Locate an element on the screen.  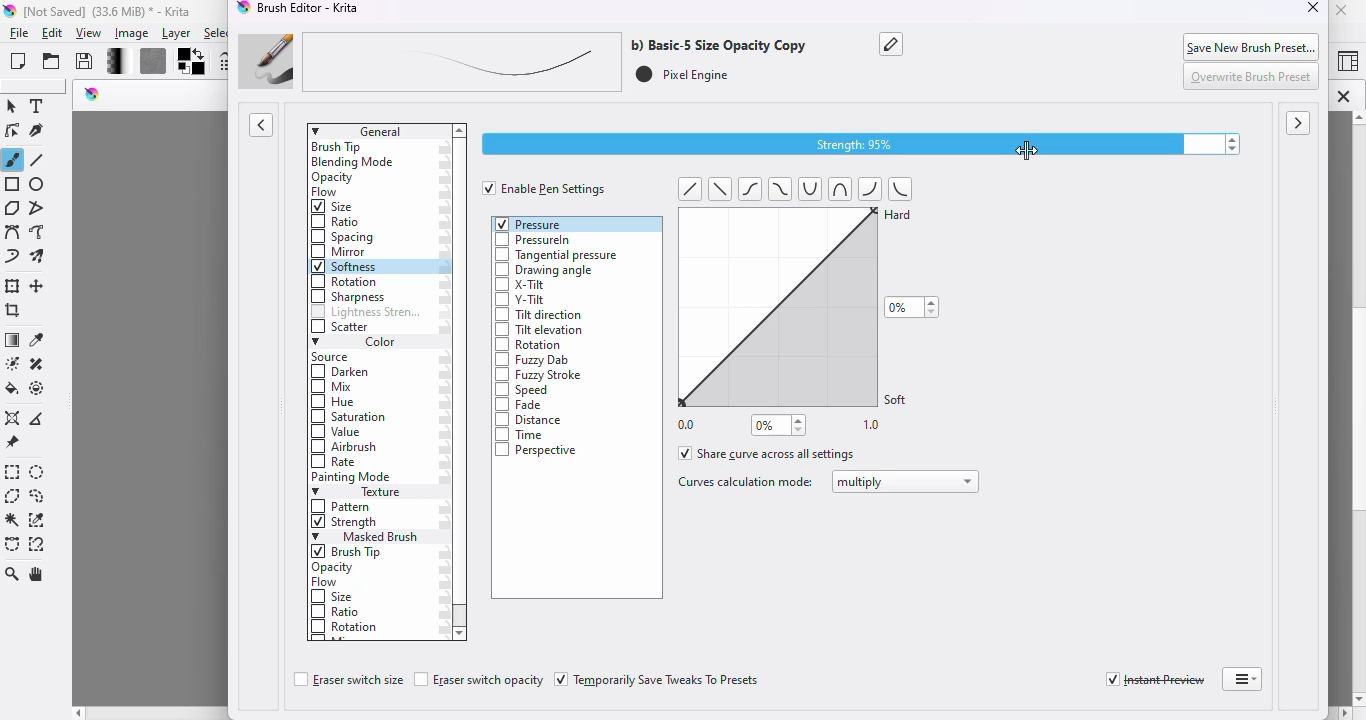
toggle showing scratchpad is located at coordinates (1299, 124).